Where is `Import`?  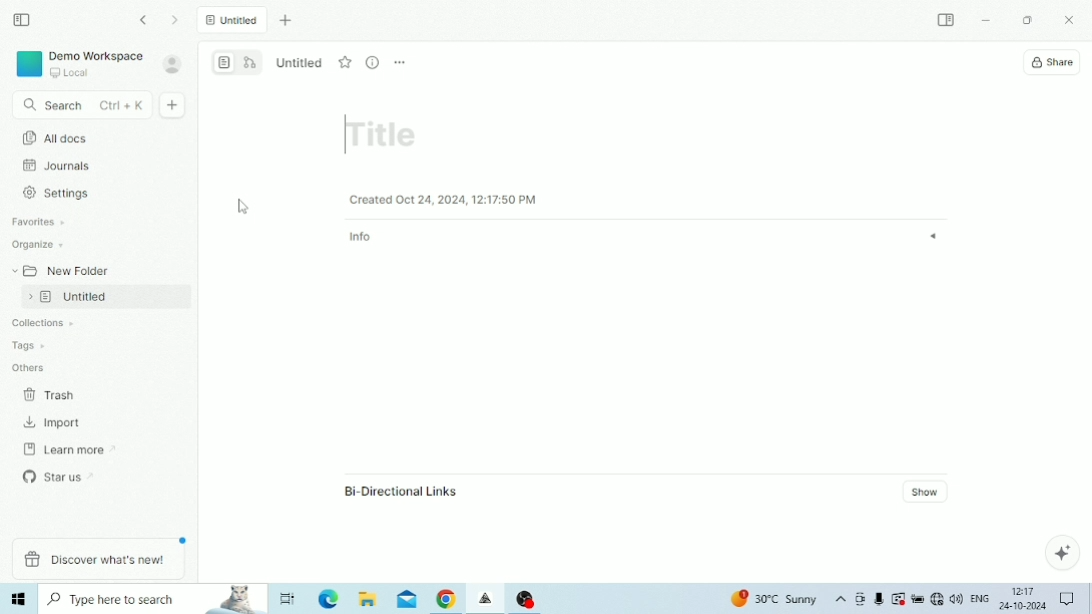
Import is located at coordinates (54, 423).